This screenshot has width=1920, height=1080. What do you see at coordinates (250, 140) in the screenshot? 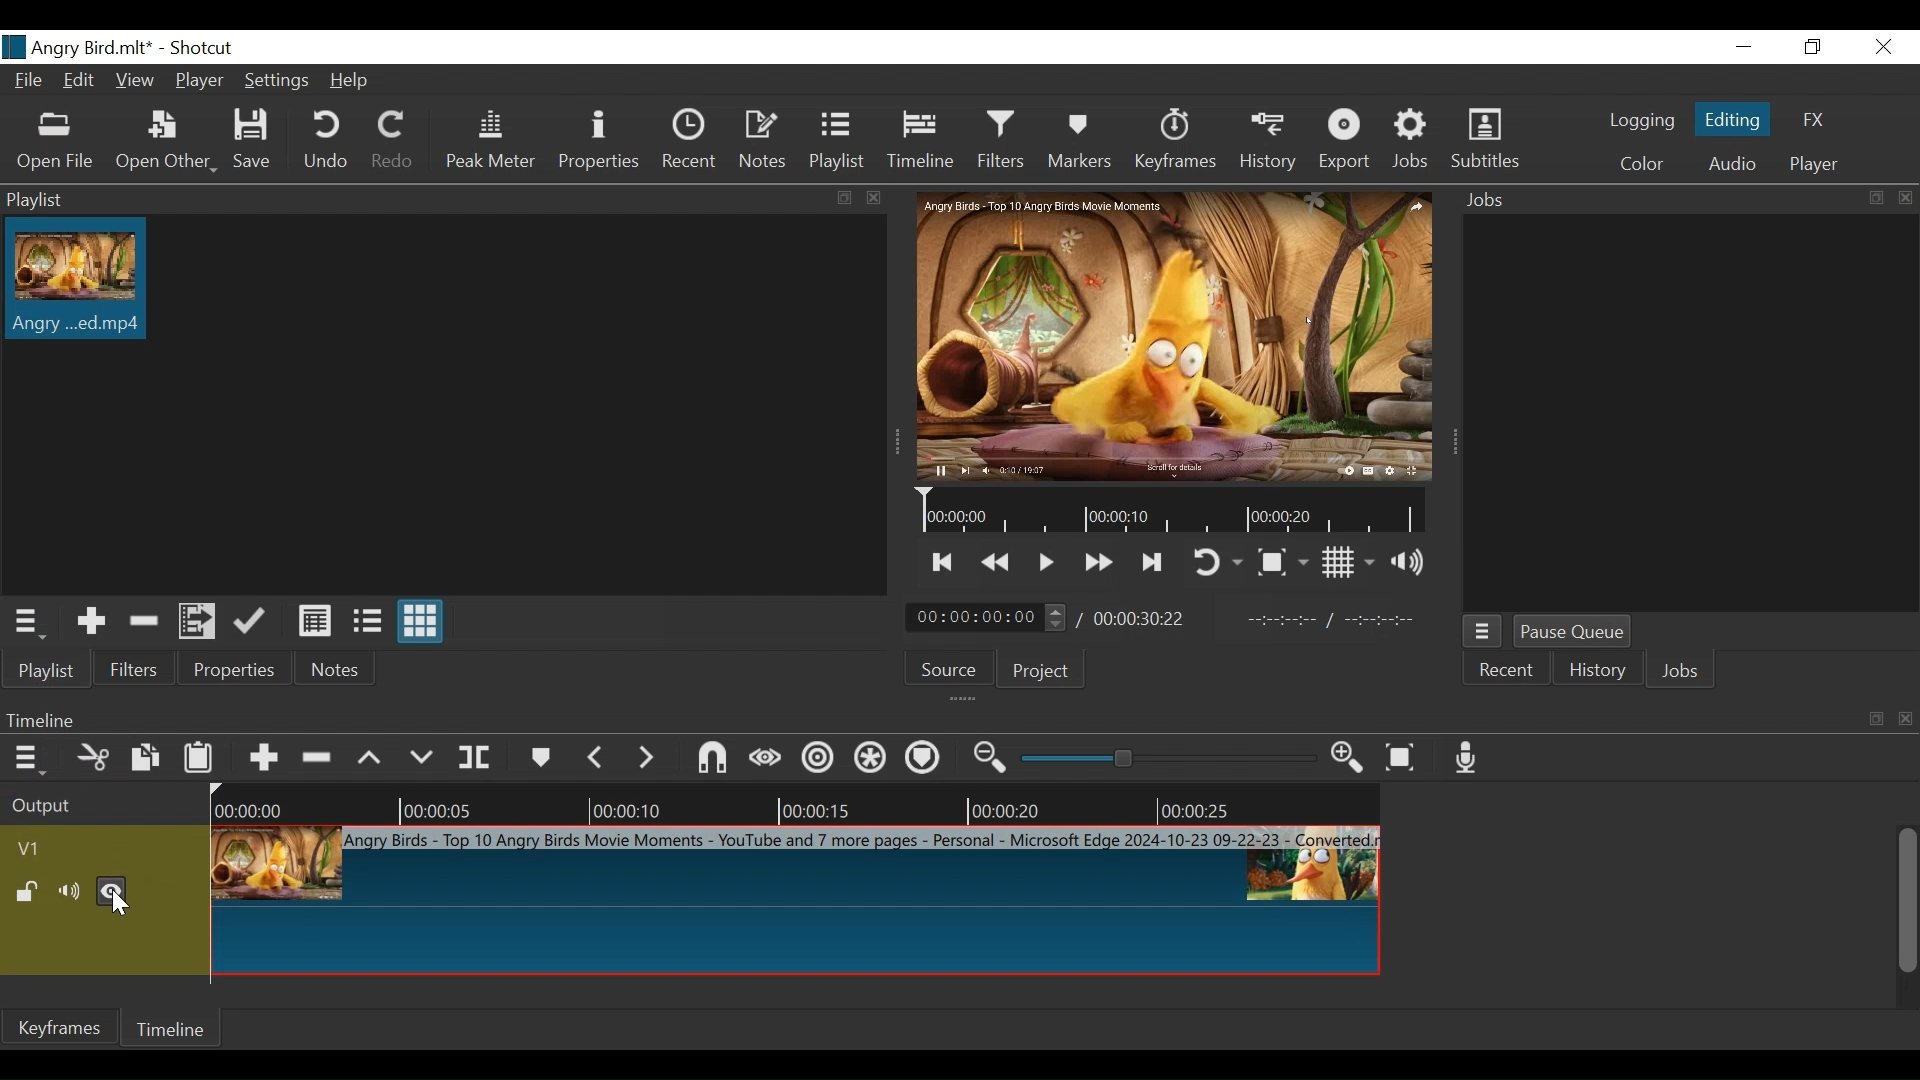
I see `Save` at bounding box center [250, 140].